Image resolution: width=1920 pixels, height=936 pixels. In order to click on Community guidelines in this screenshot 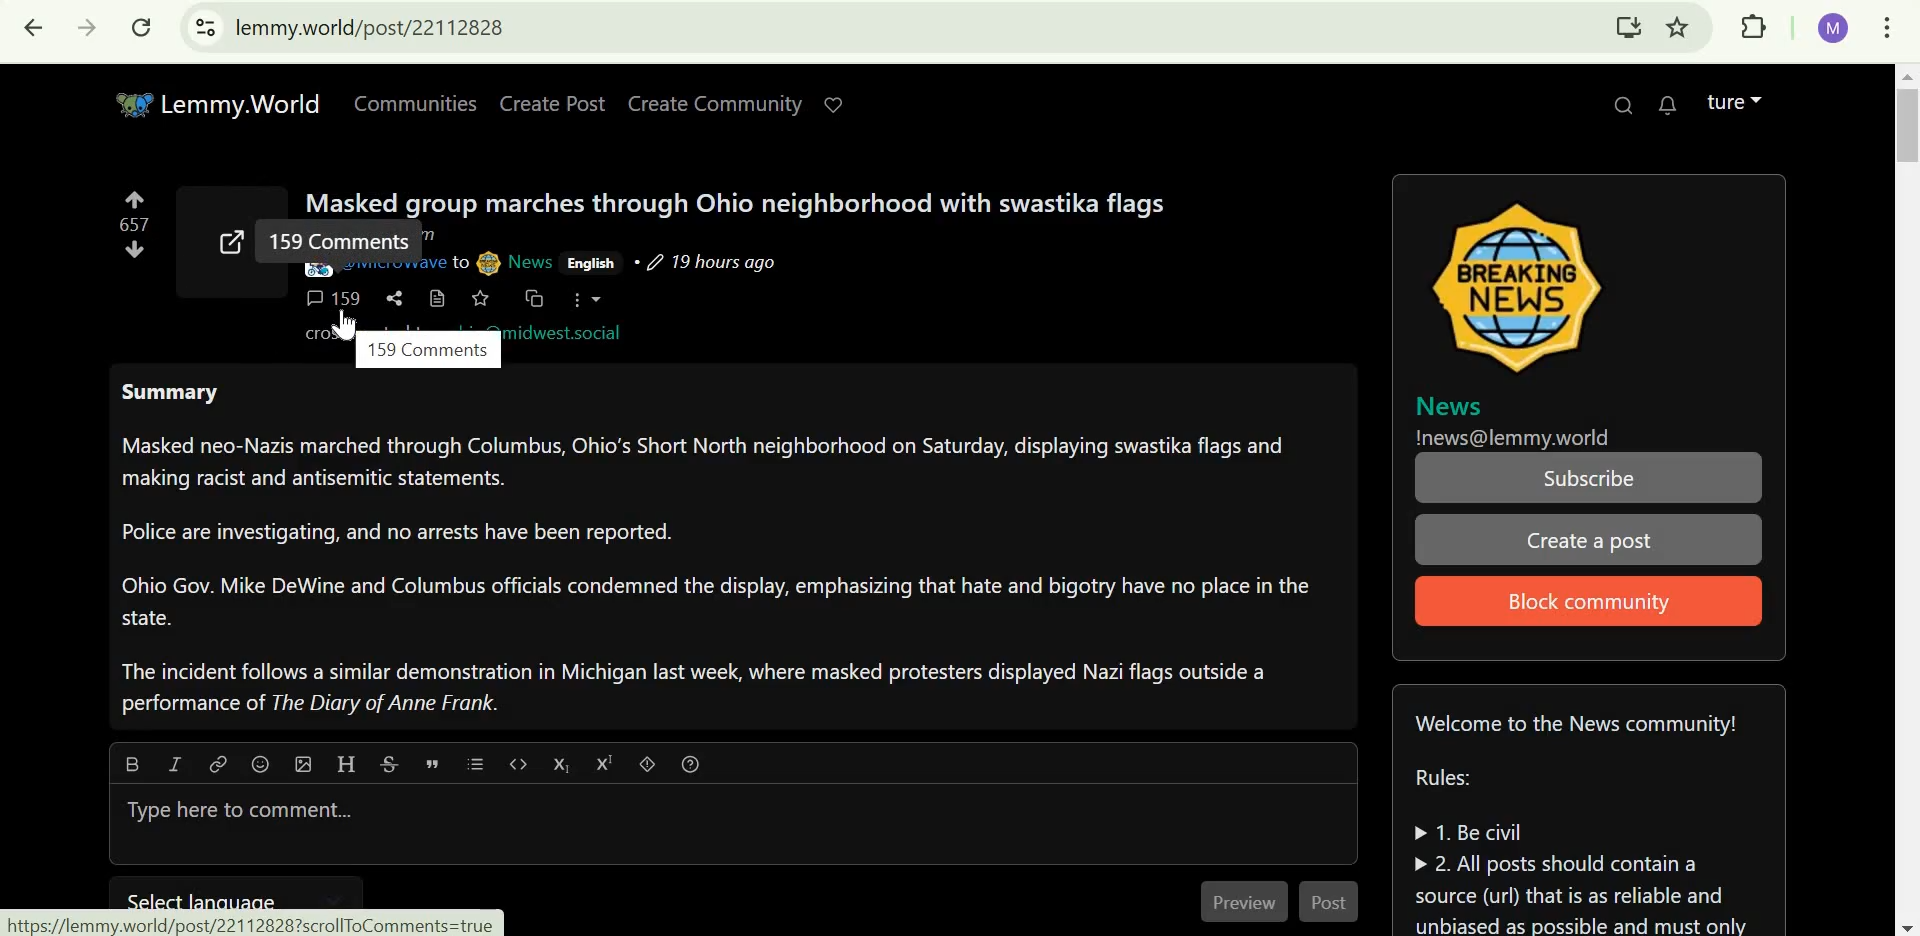, I will do `click(1587, 818)`.